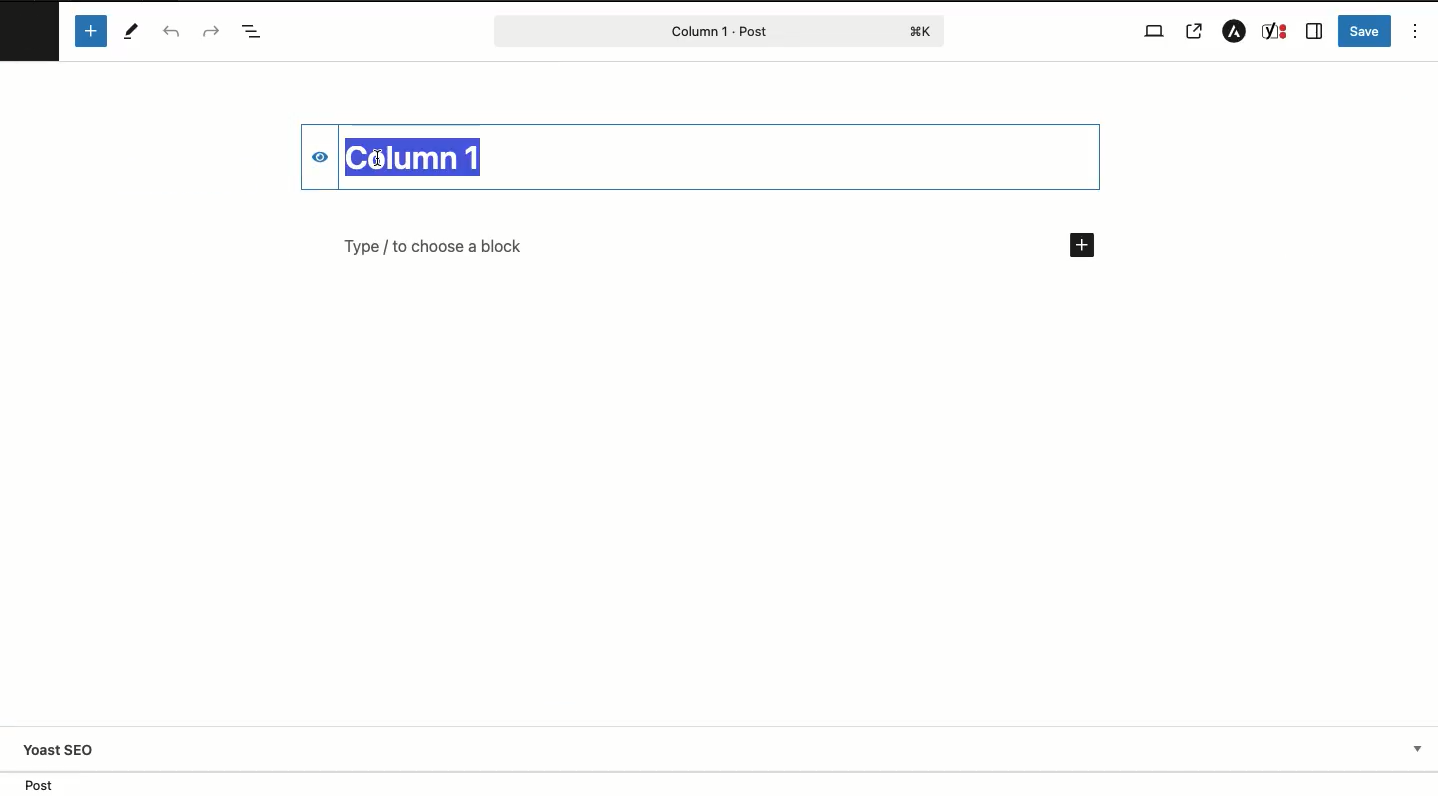 The width and height of the screenshot is (1438, 796). What do you see at coordinates (1365, 30) in the screenshot?
I see `Save` at bounding box center [1365, 30].